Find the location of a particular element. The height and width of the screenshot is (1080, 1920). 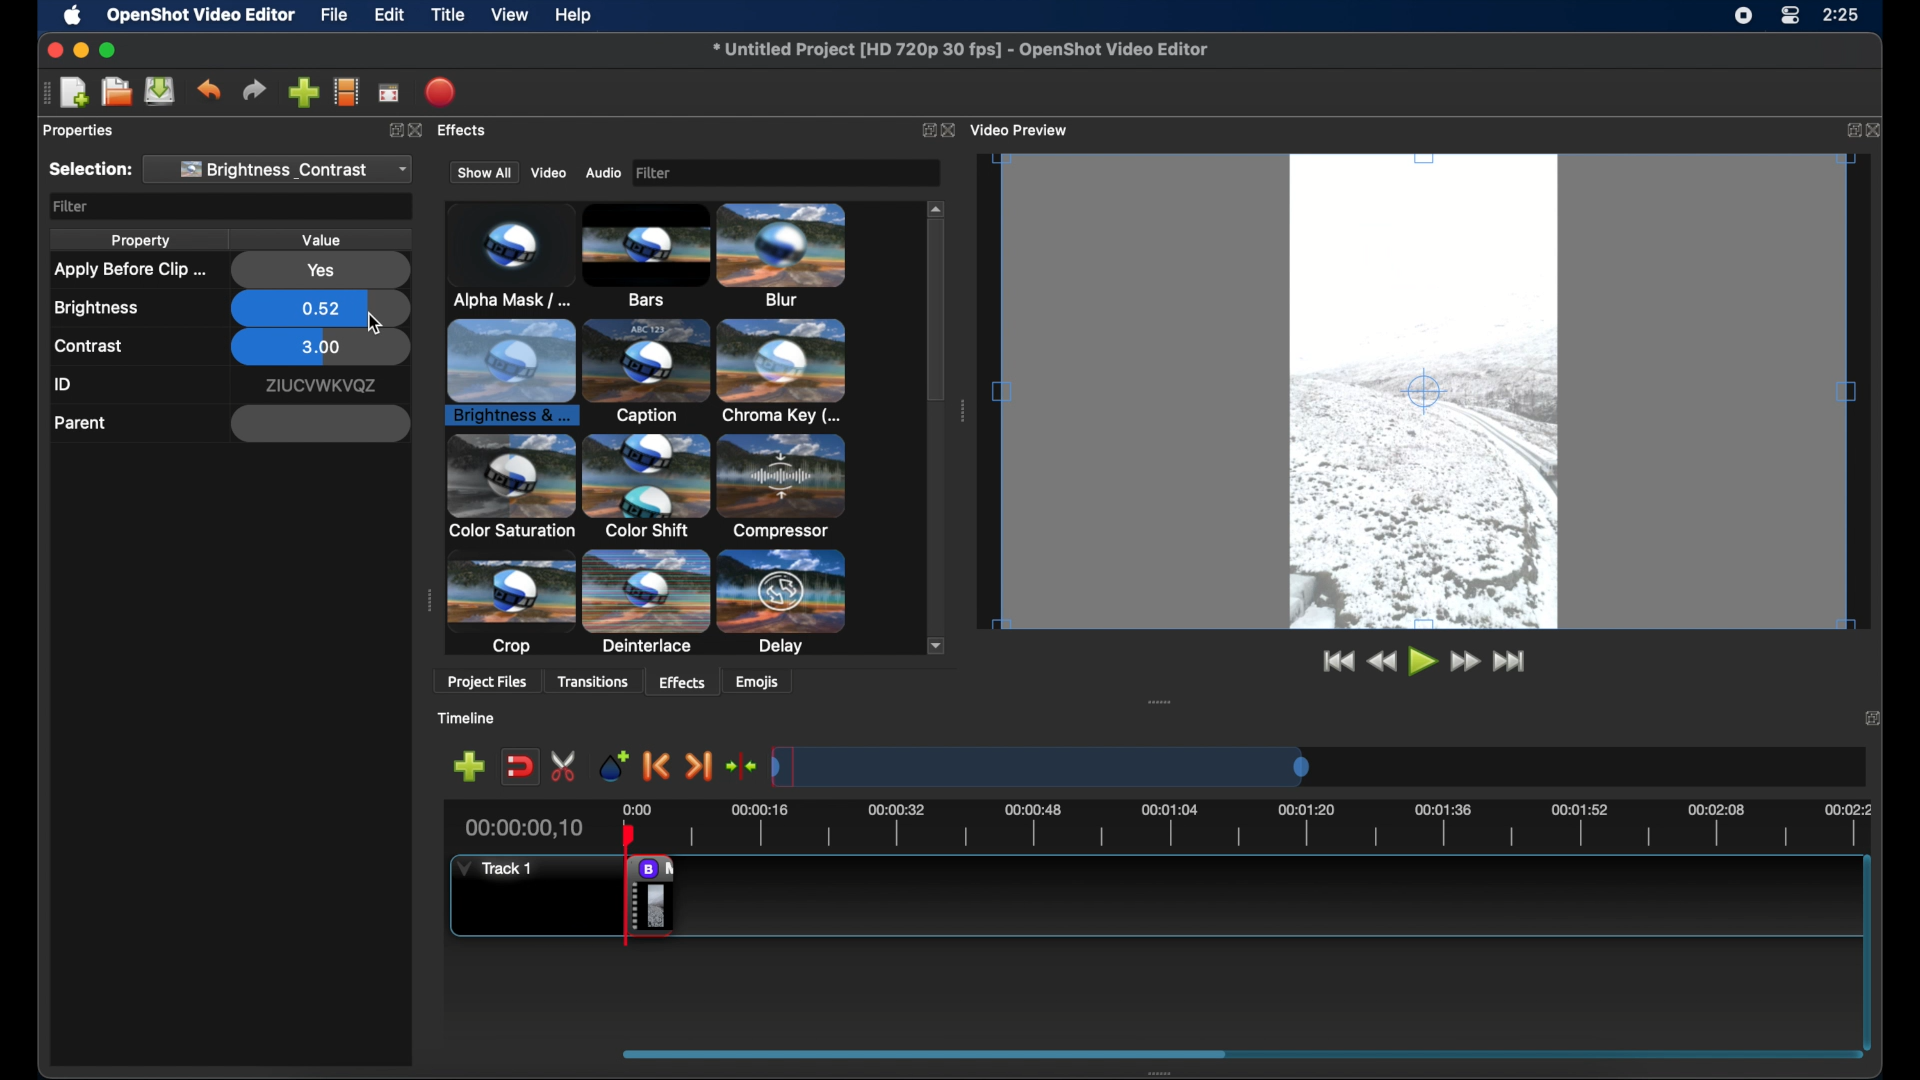

show all is located at coordinates (481, 173).